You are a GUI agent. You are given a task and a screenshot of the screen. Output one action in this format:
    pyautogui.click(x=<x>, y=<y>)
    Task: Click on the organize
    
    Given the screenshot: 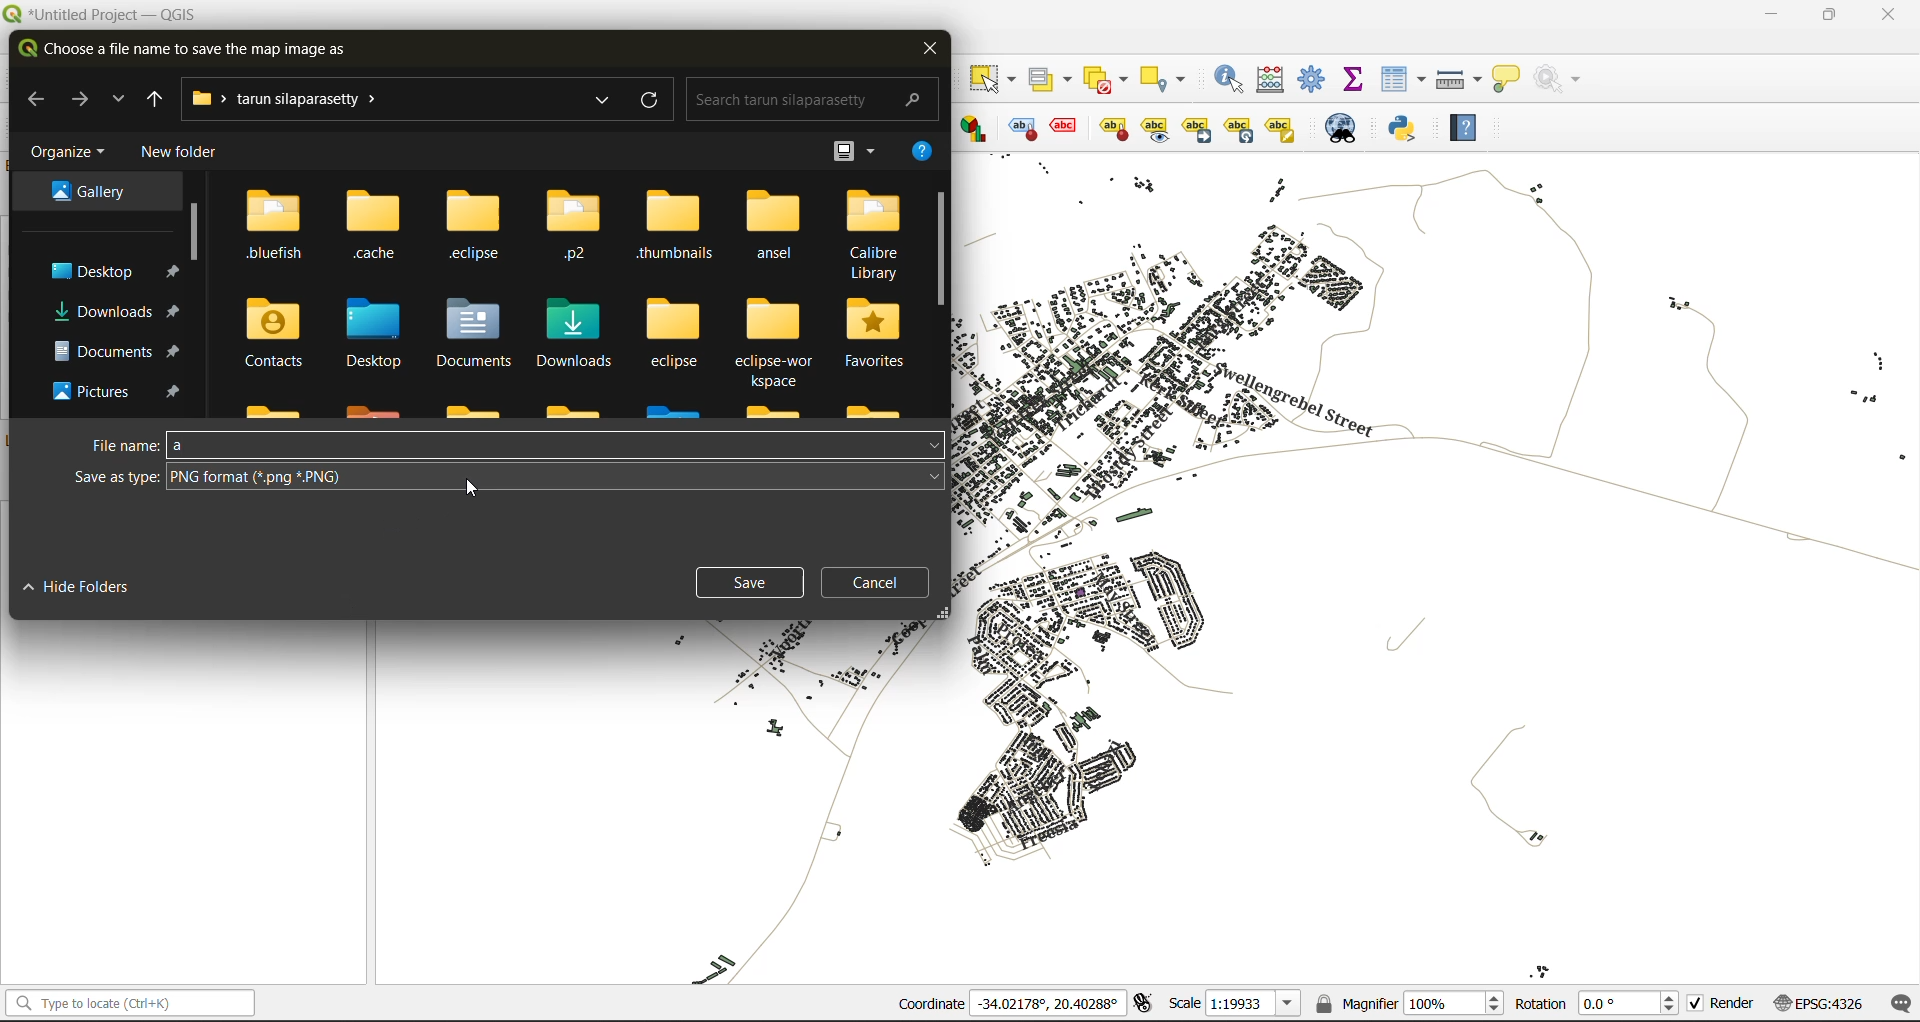 What is the action you would take?
    pyautogui.click(x=70, y=151)
    